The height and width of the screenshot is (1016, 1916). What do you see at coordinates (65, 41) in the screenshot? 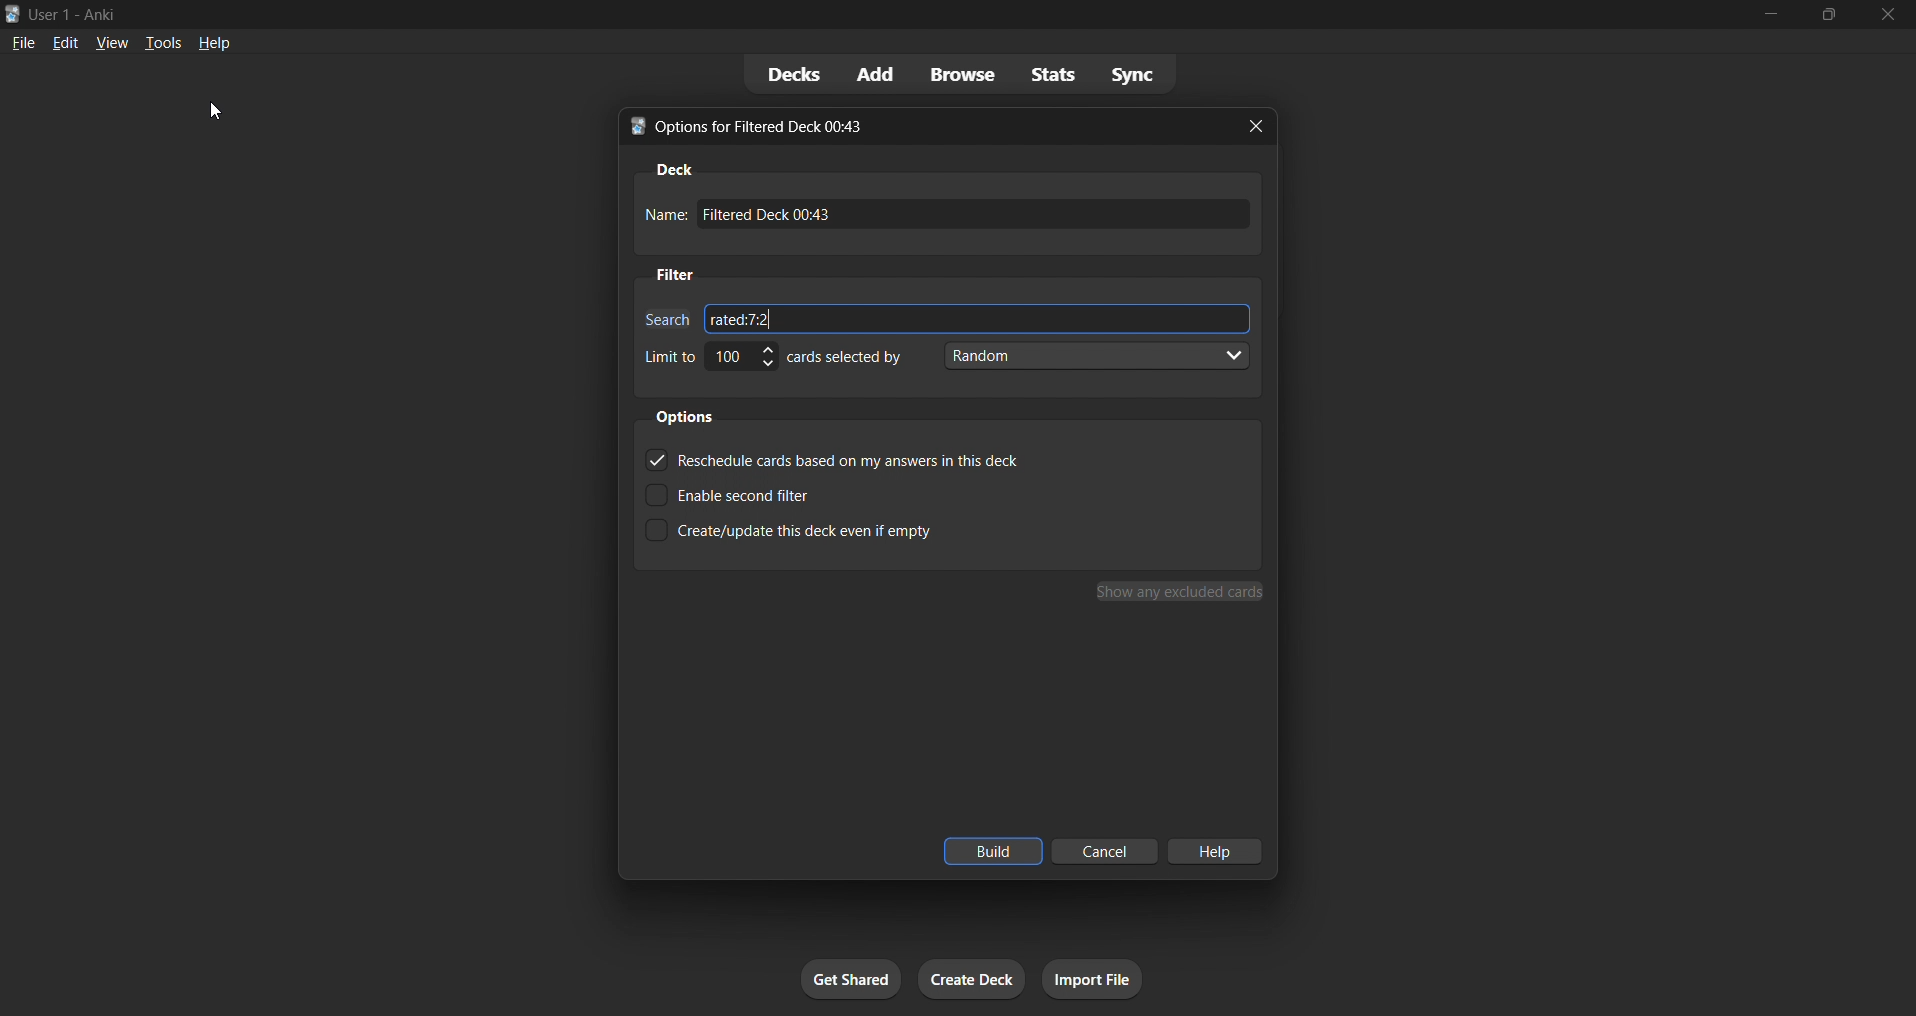
I see `edit` at bounding box center [65, 41].